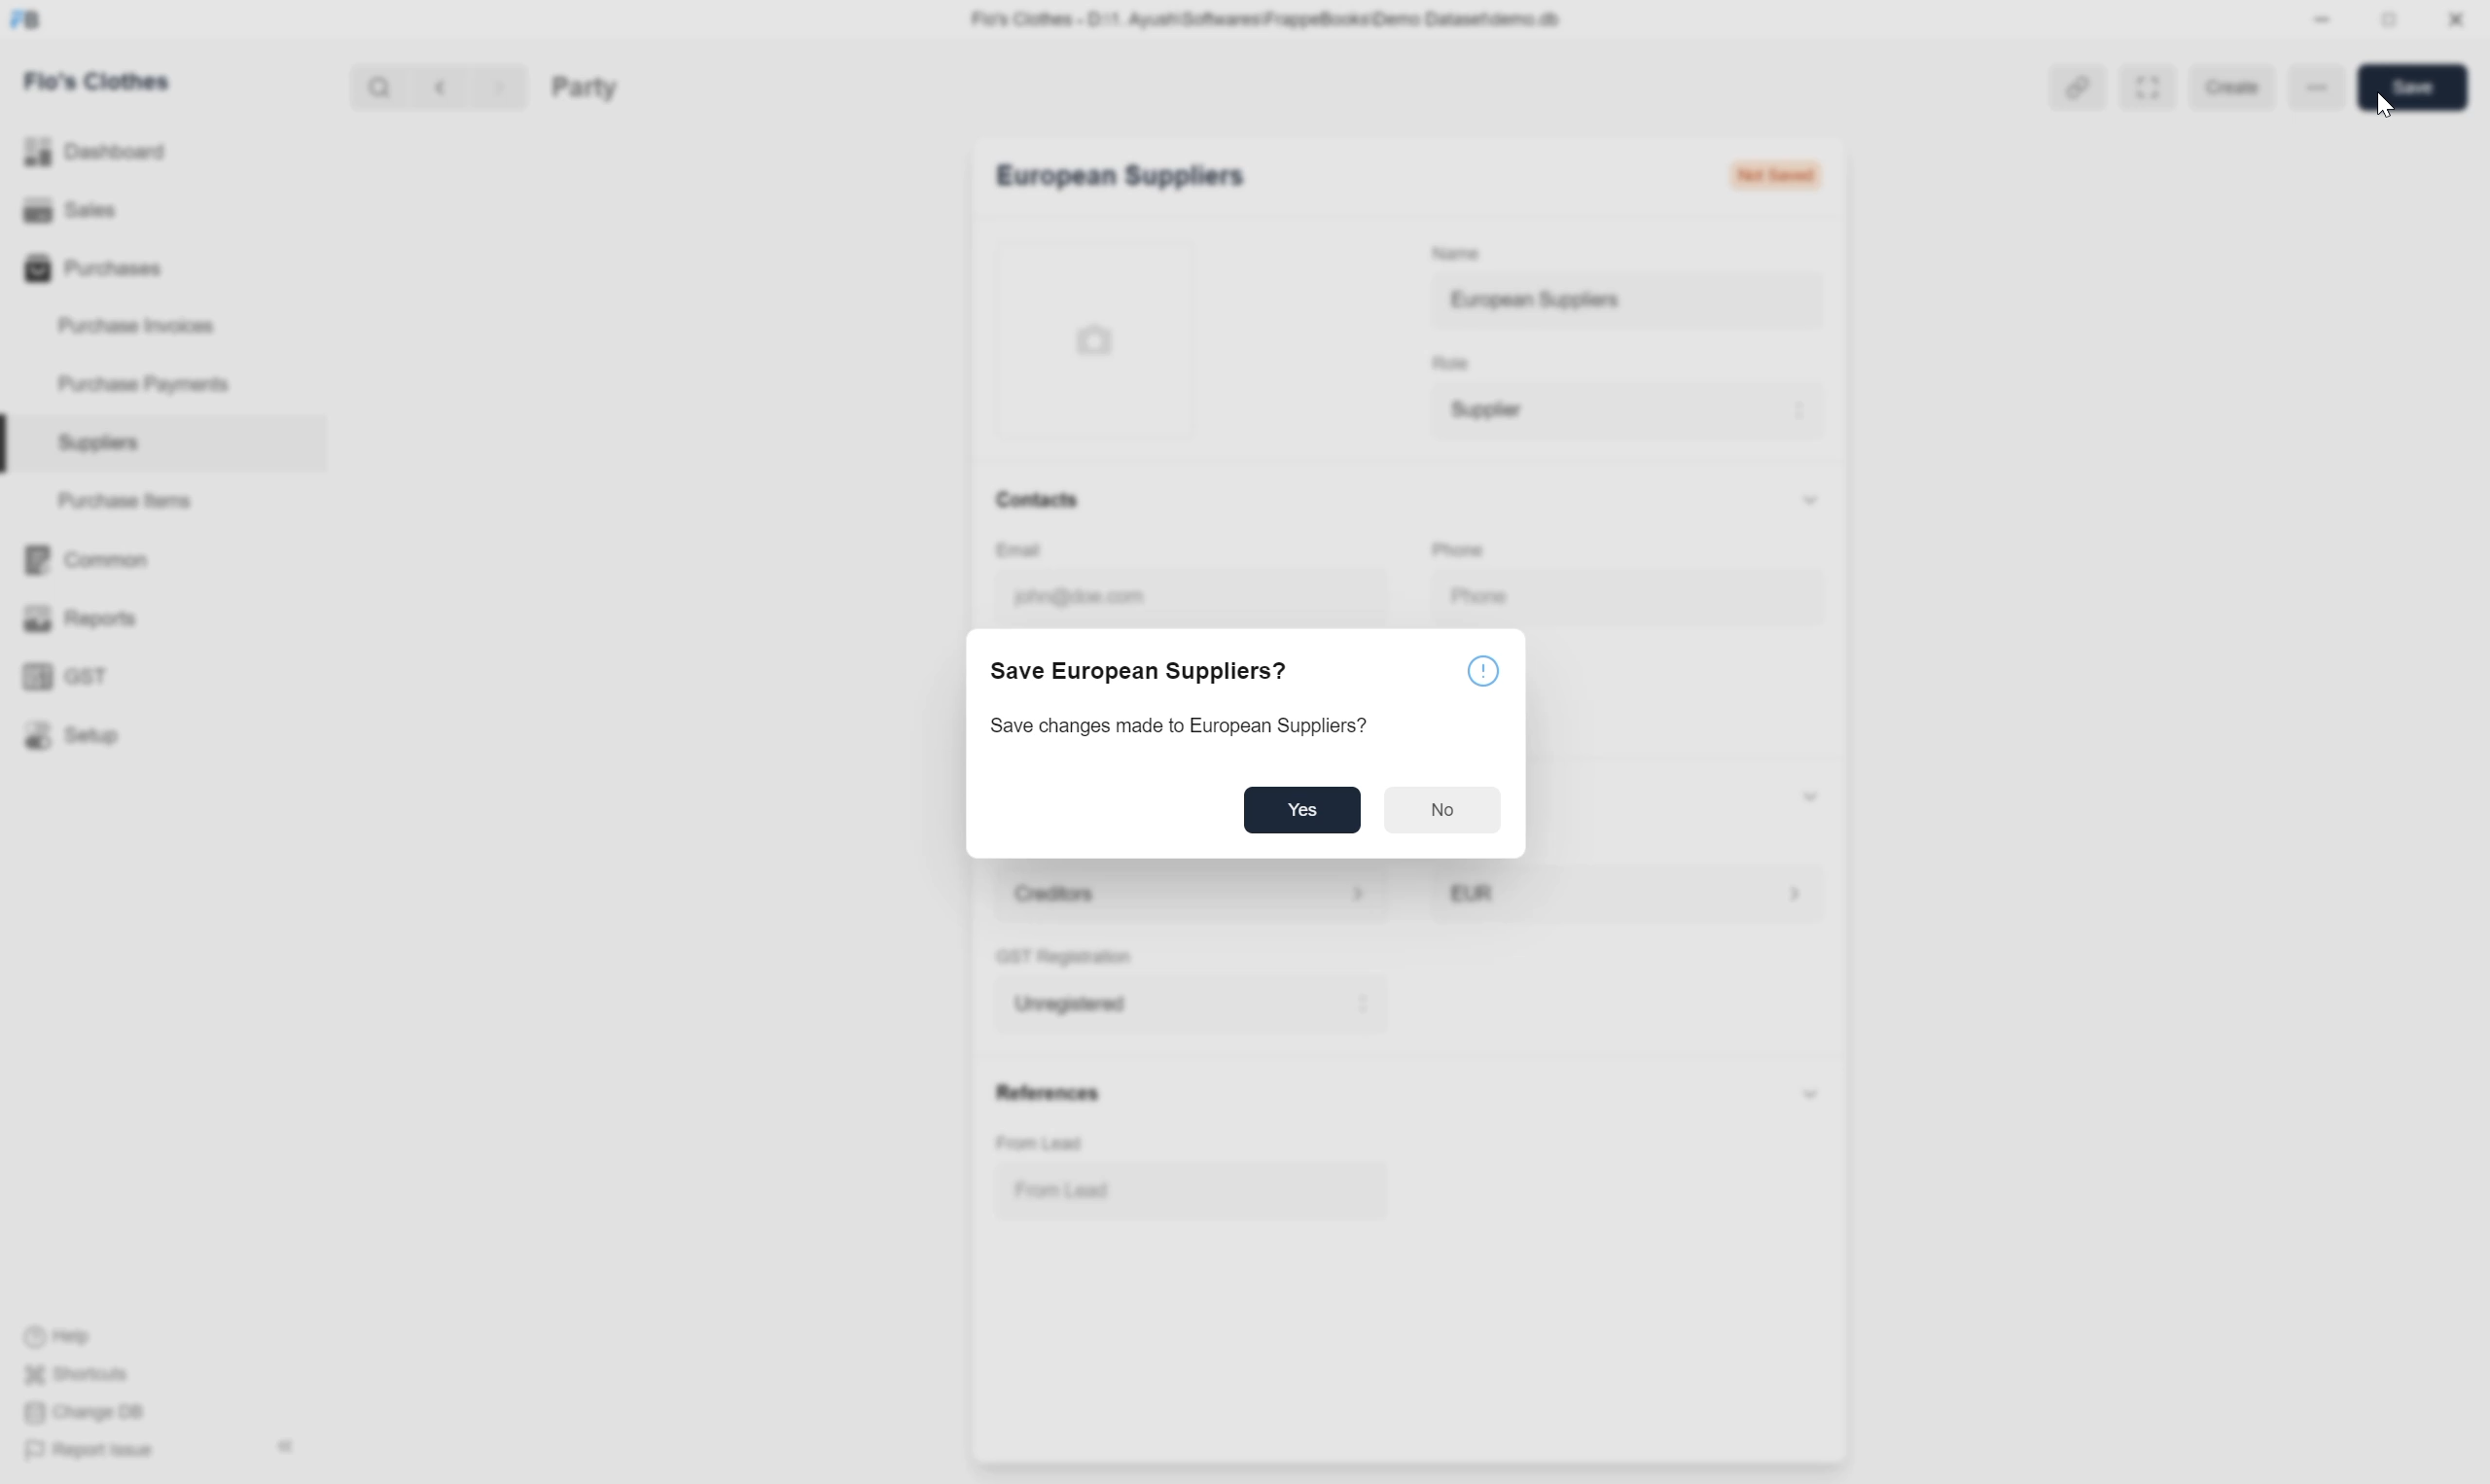 The image size is (2490, 1484). I want to click on report issue, so click(90, 1451).